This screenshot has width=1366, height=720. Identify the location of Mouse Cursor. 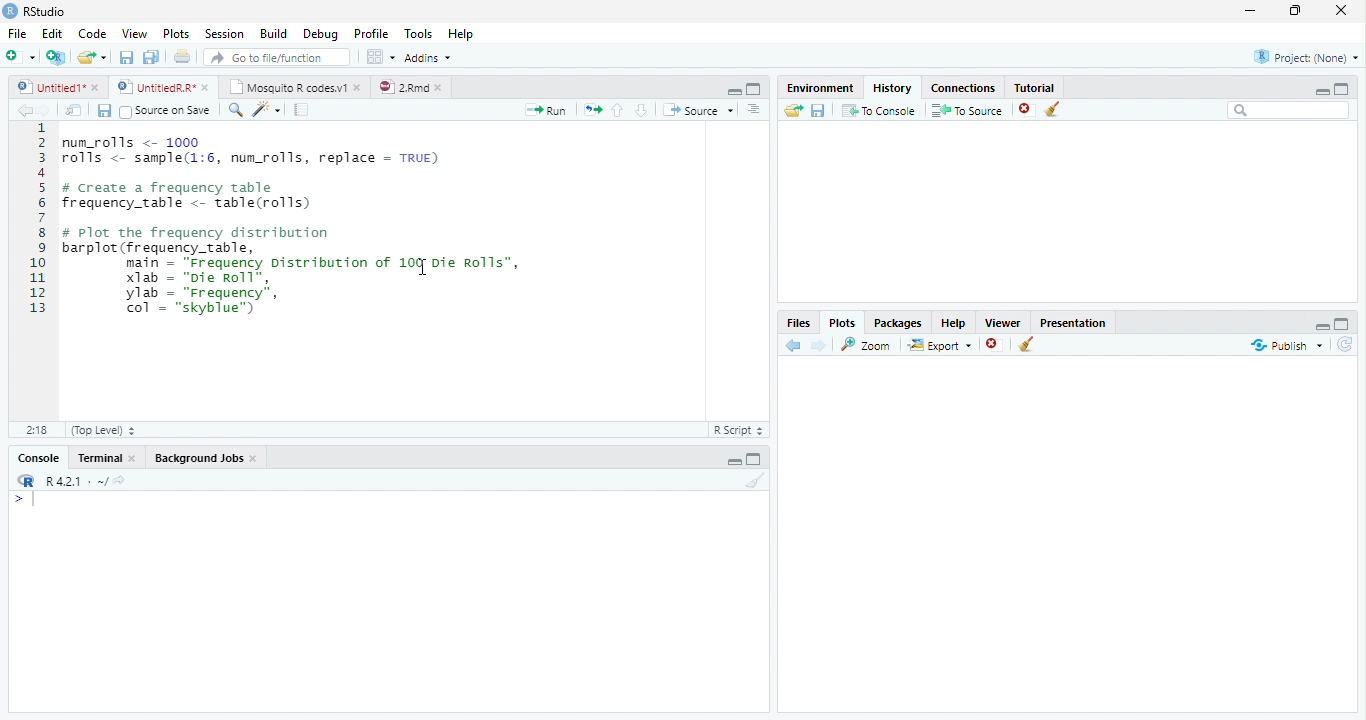
(421, 269).